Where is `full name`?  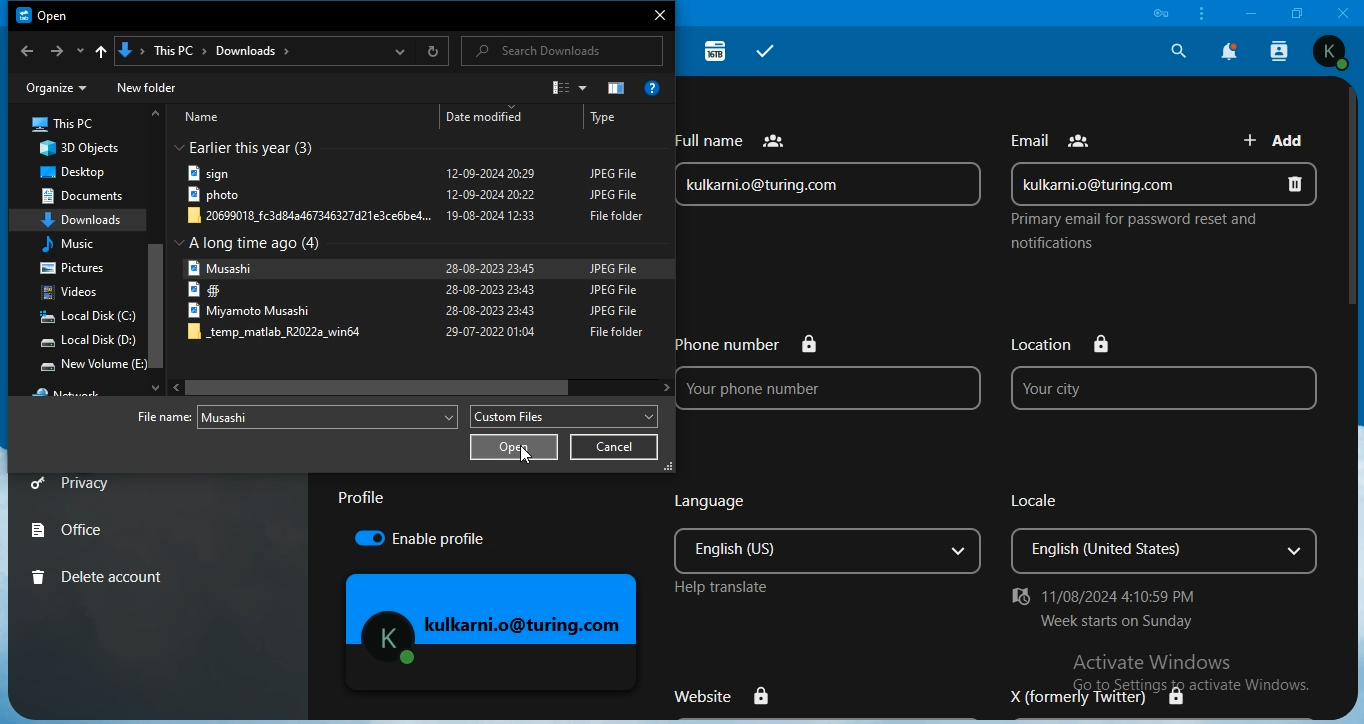 full name is located at coordinates (830, 168).